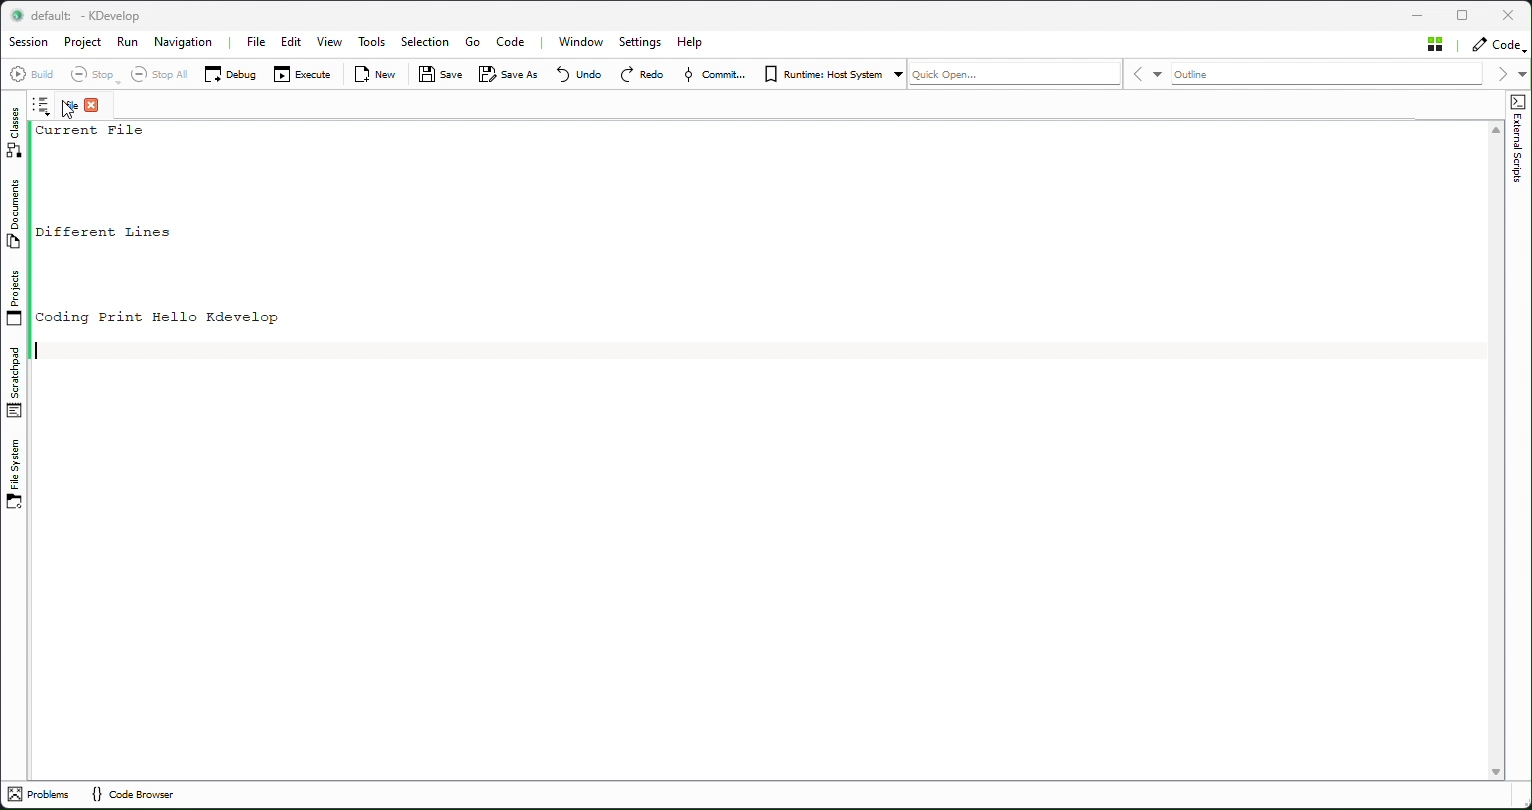 This screenshot has height=810, width=1532. I want to click on Selection, so click(425, 43).